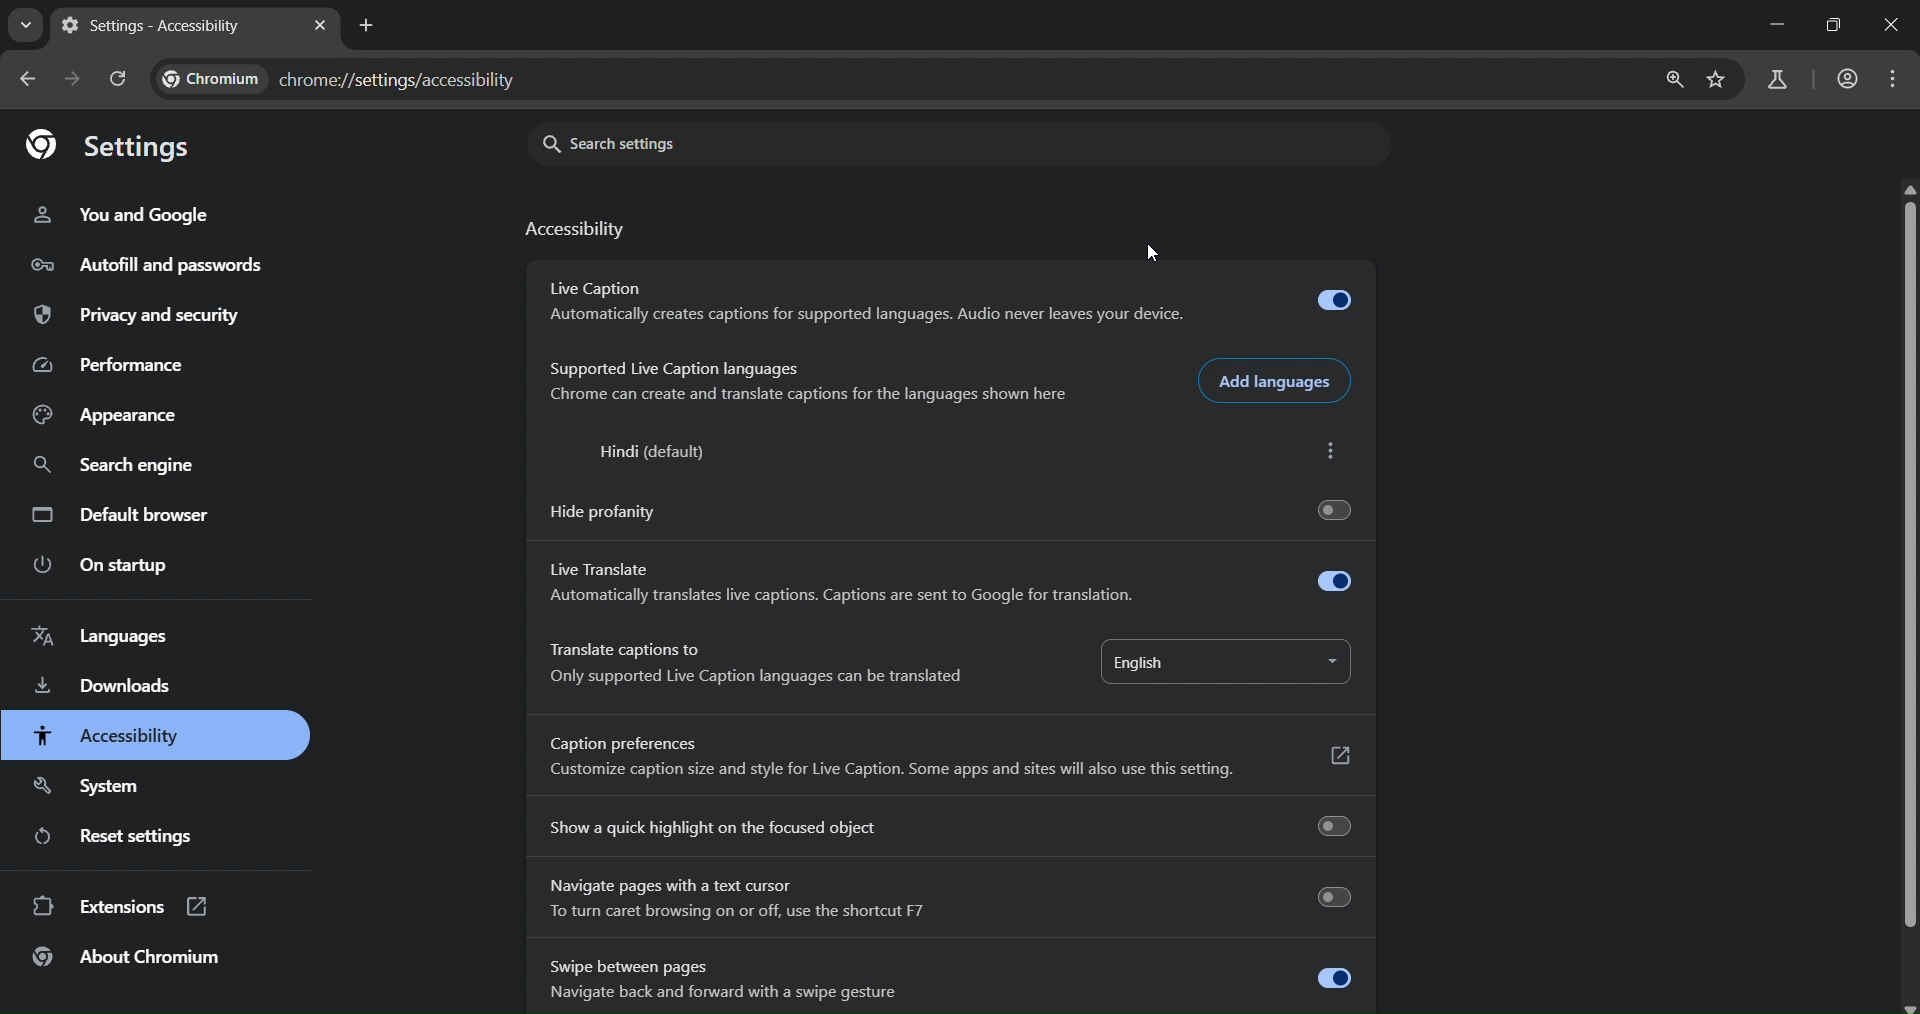 The image size is (1920, 1014). Describe the element at coordinates (1328, 976) in the screenshot. I see `Toogle` at that location.